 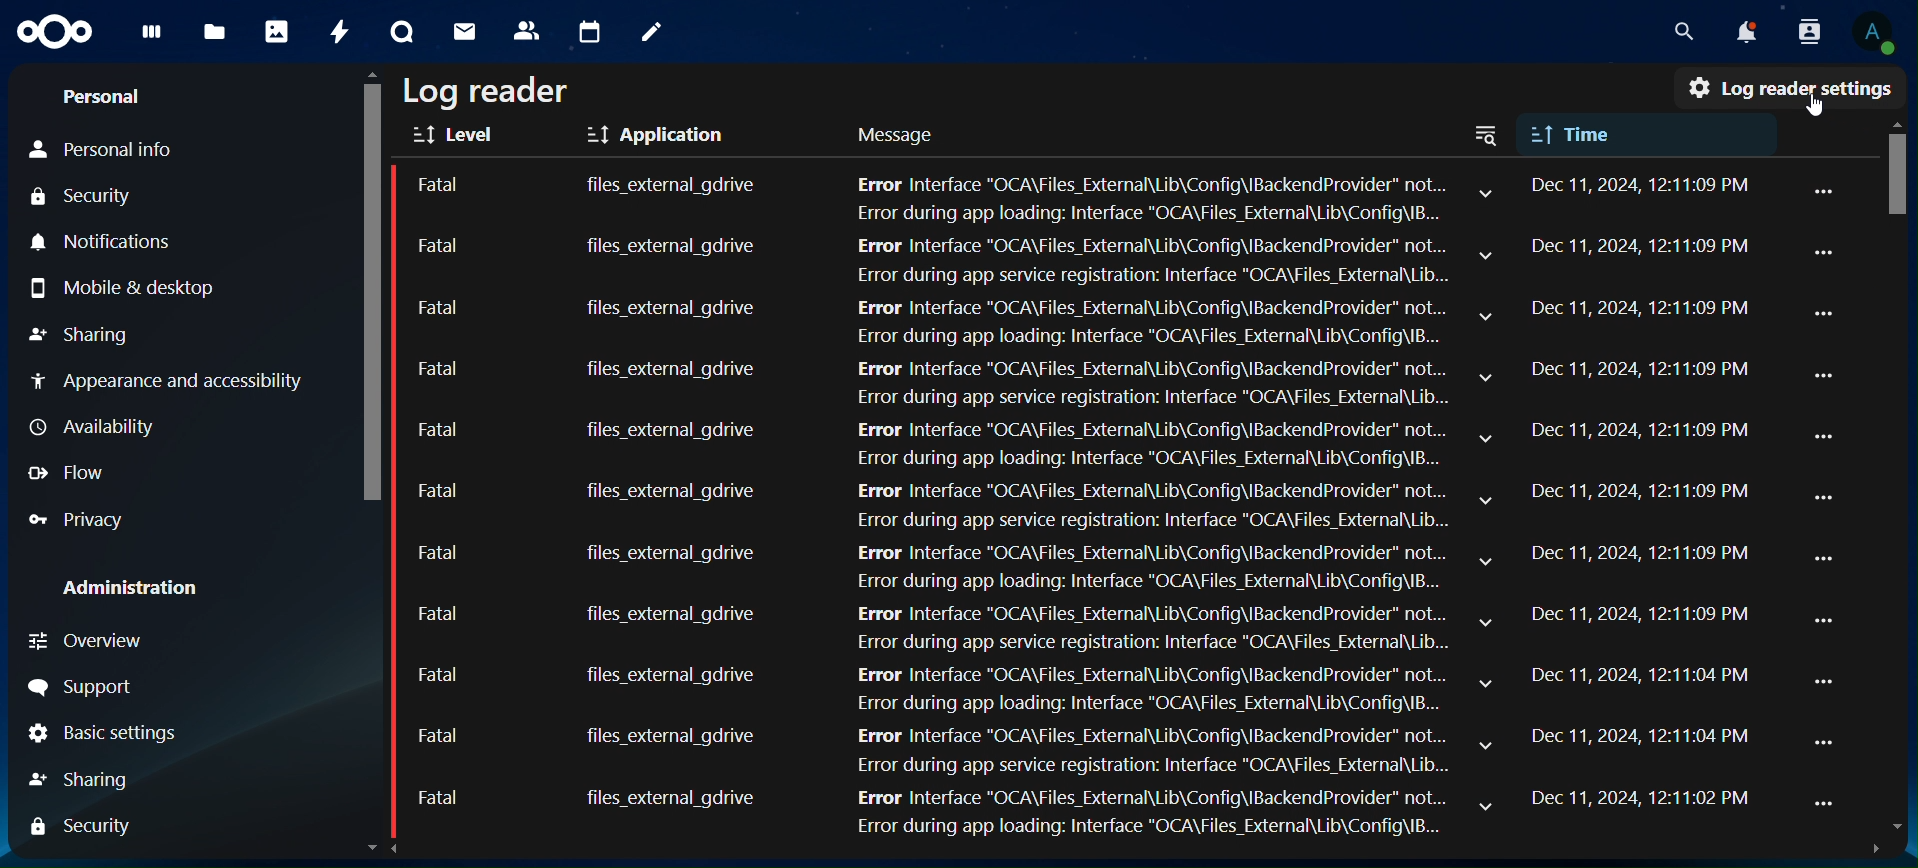 What do you see at coordinates (491, 89) in the screenshot?
I see `log reader` at bounding box center [491, 89].